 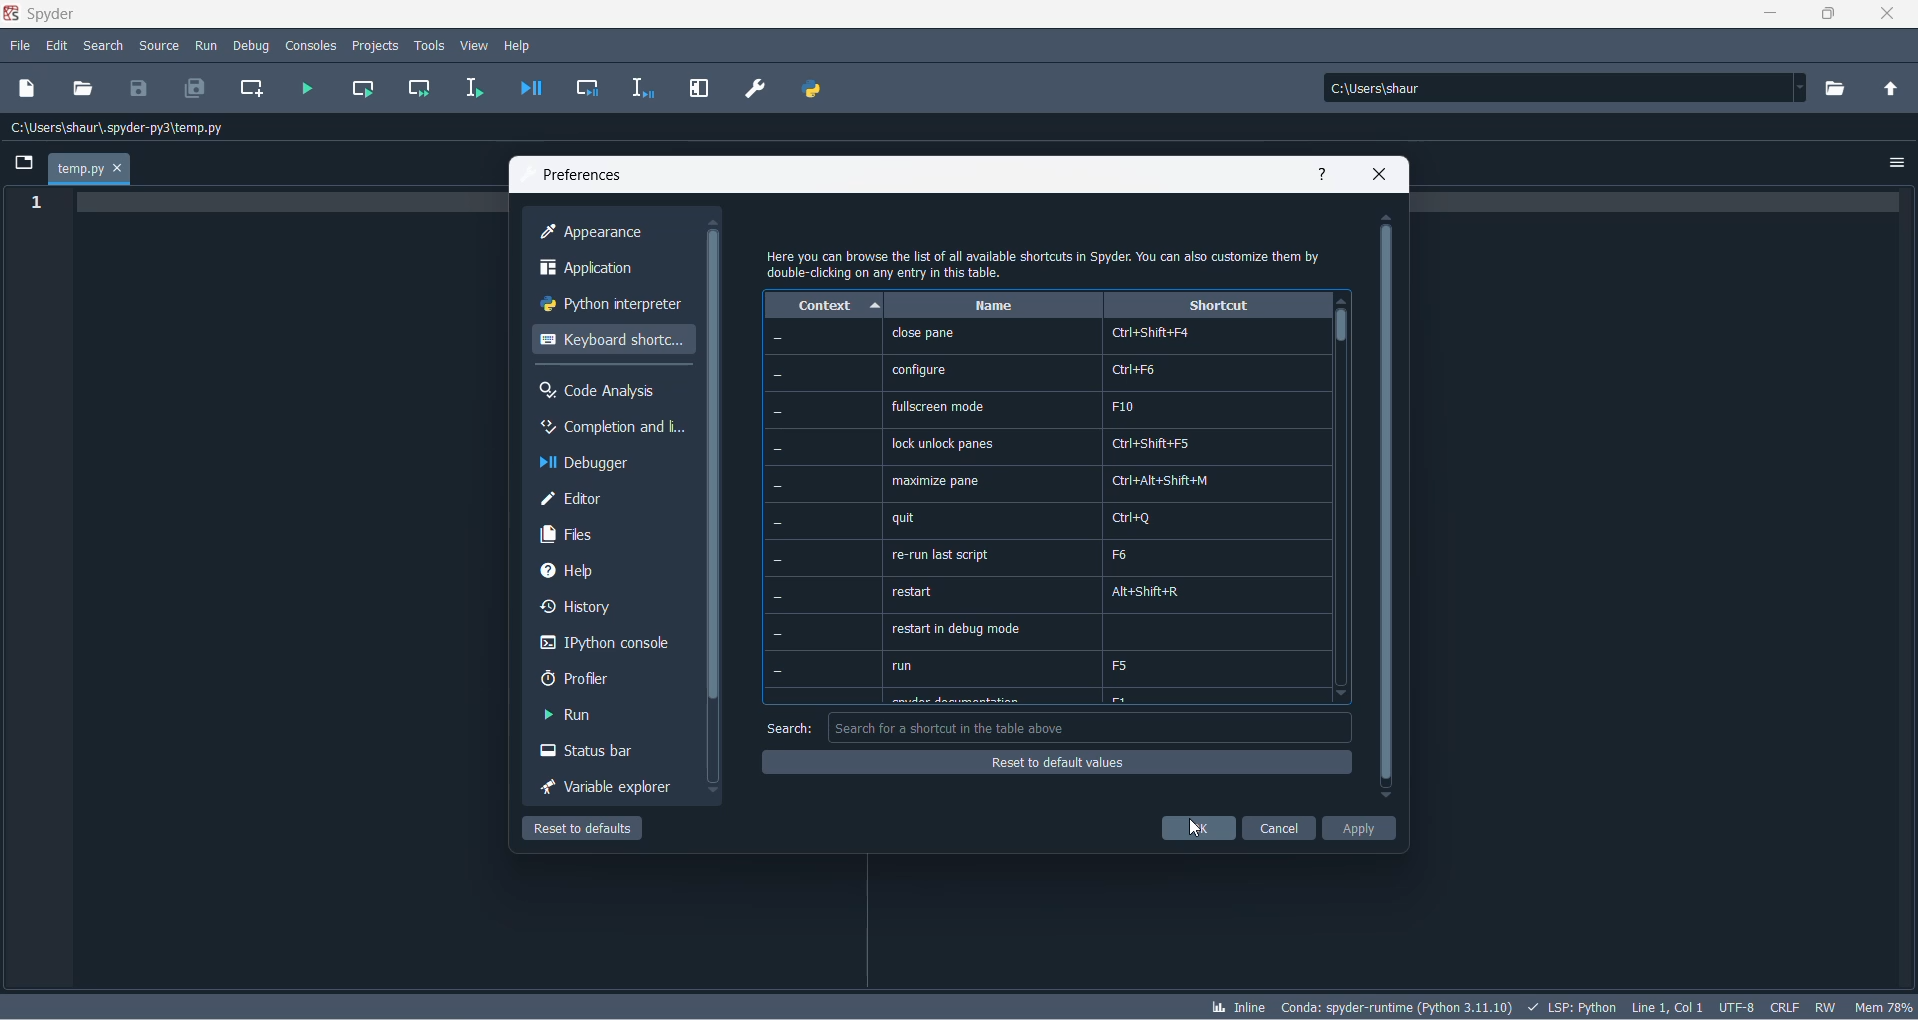 I want to click on projects, so click(x=376, y=44).